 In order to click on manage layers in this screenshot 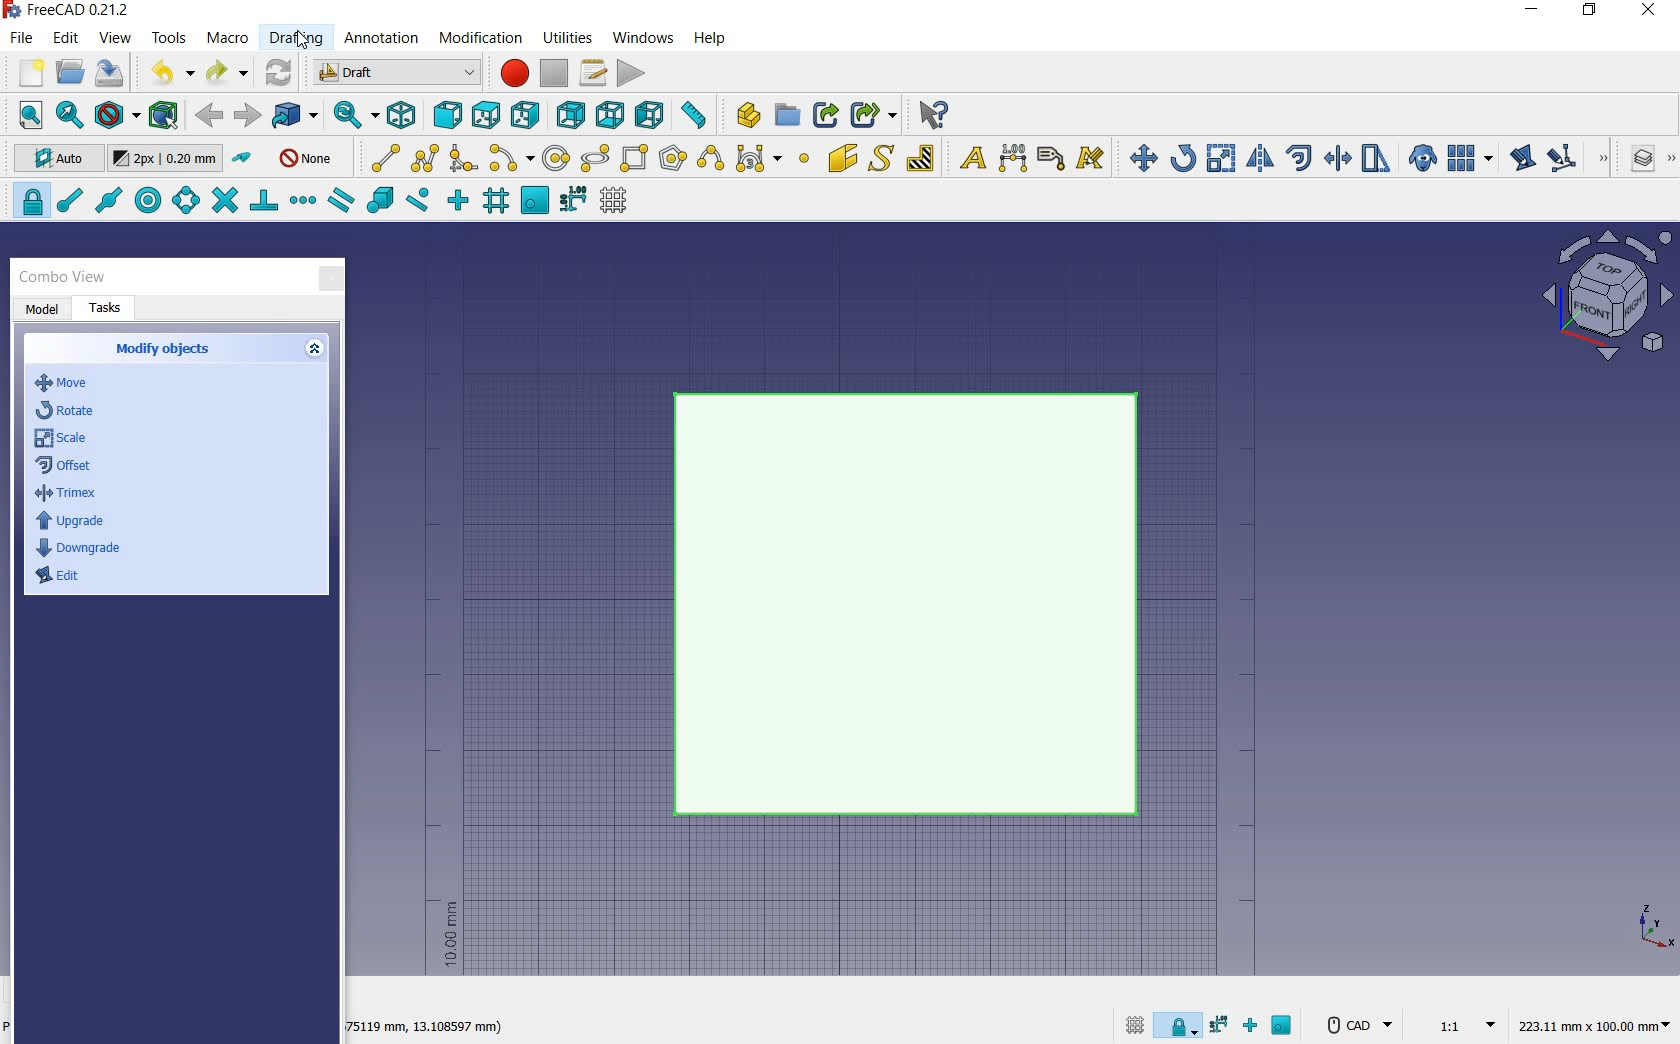, I will do `click(1633, 160)`.